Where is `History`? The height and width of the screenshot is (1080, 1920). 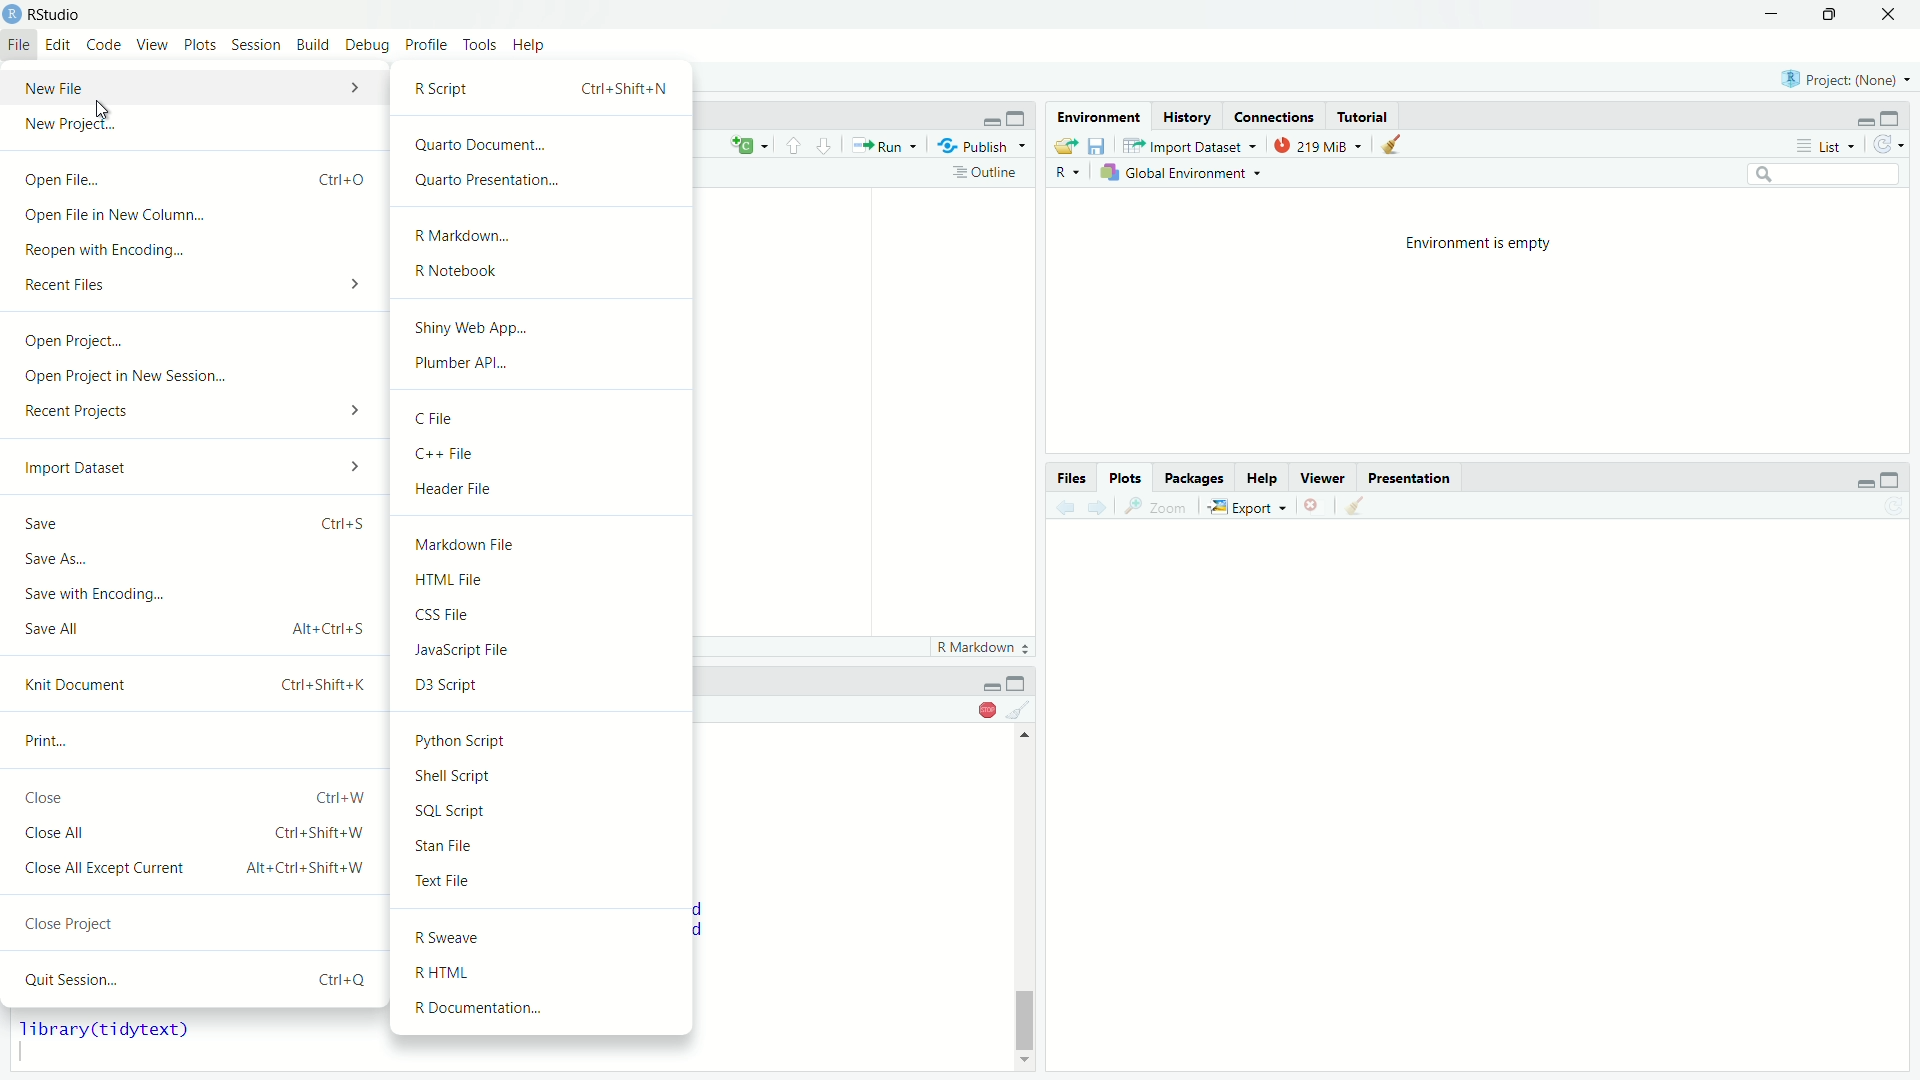
History is located at coordinates (1186, 115).